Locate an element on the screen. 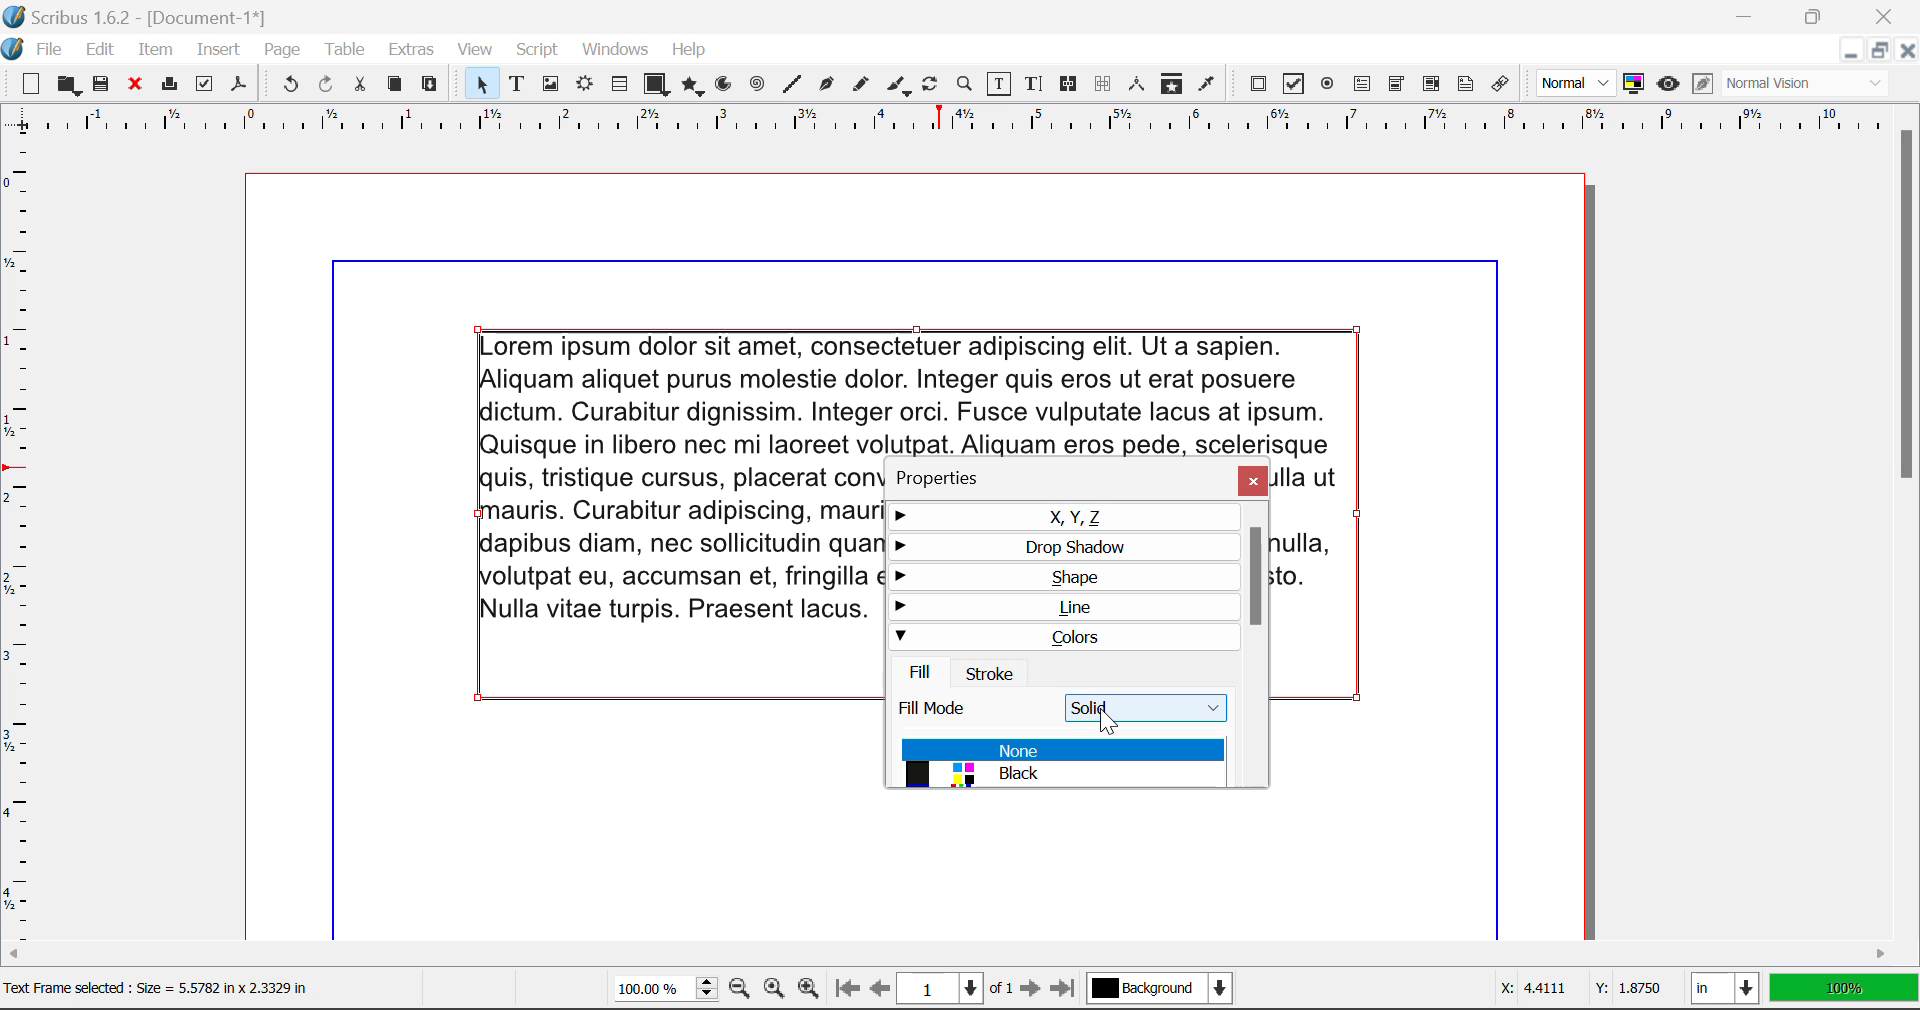  Measurement Units is located at coordinates (1727, 991).